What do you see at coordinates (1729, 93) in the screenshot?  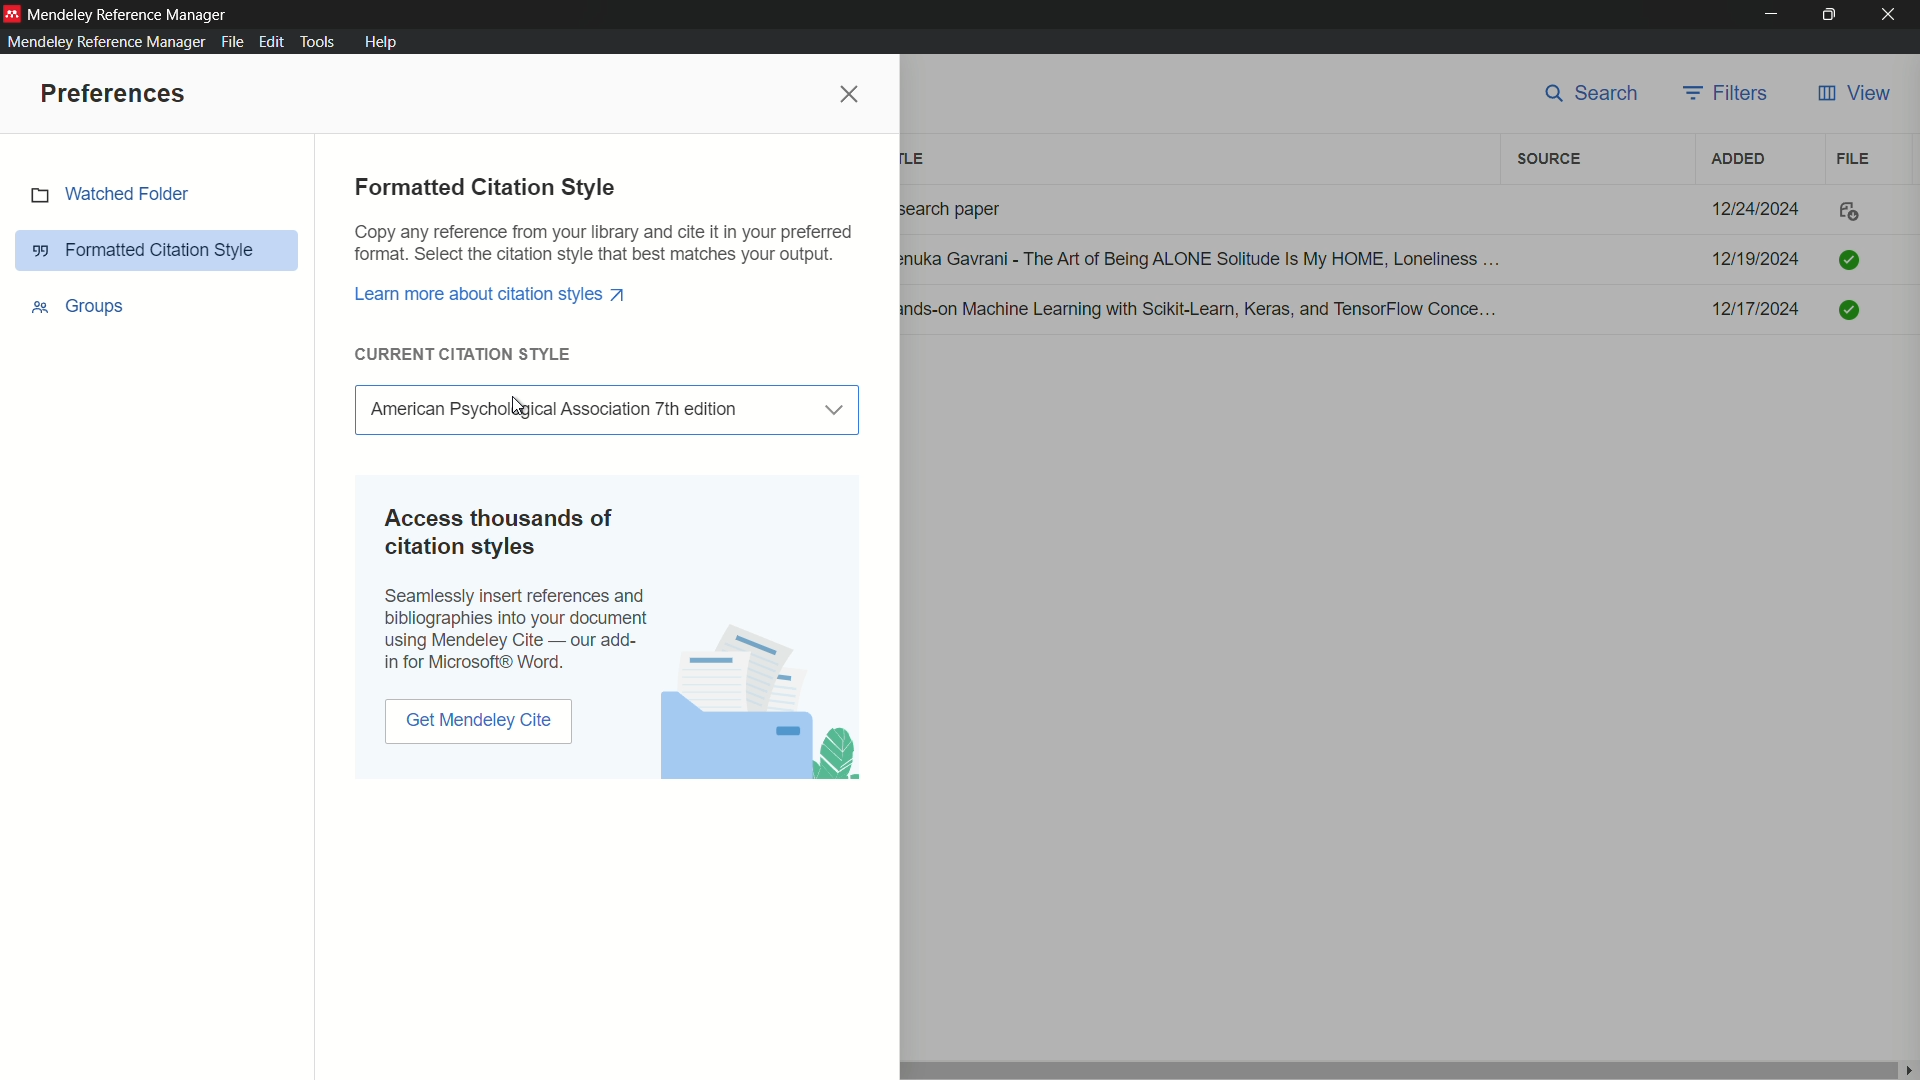 I see `filters` at bounding box center [1729, 93].